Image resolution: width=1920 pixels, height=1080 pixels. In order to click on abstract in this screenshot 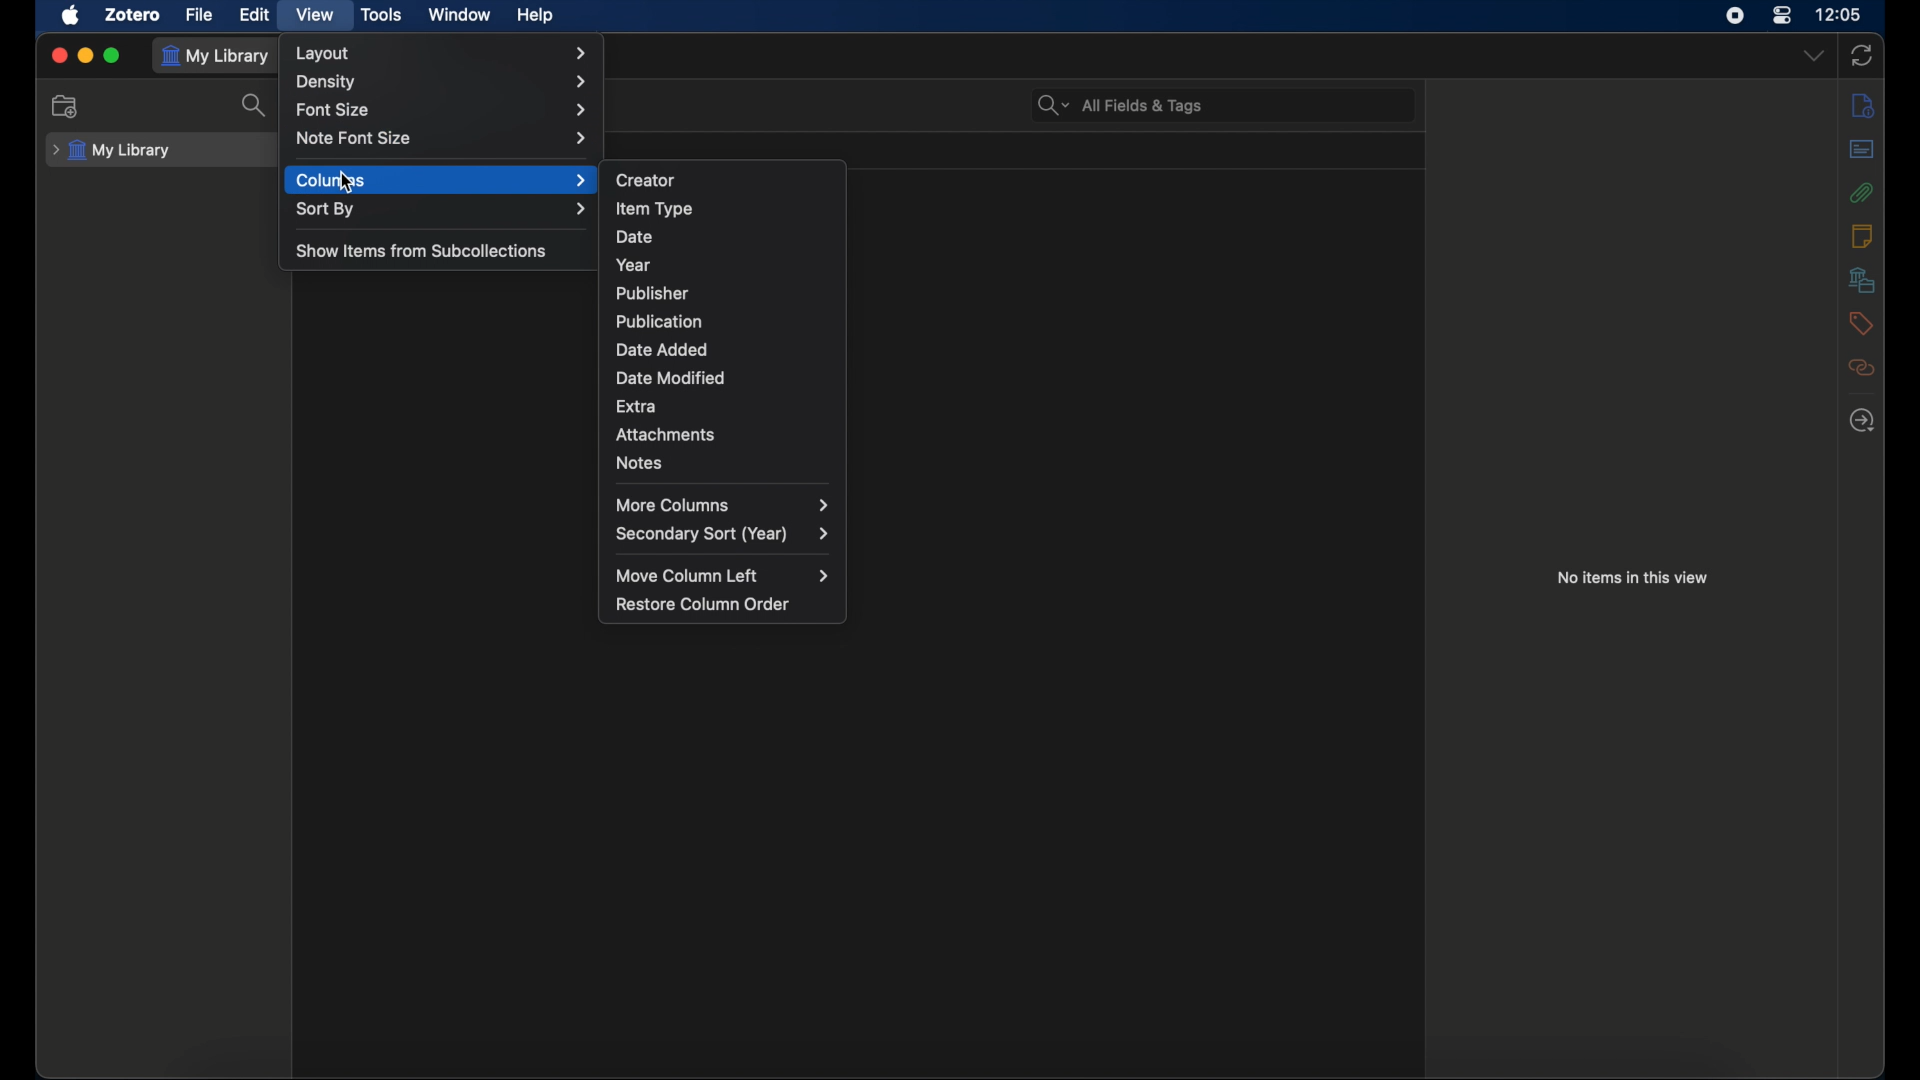, I will do `click(1861, 148)`.